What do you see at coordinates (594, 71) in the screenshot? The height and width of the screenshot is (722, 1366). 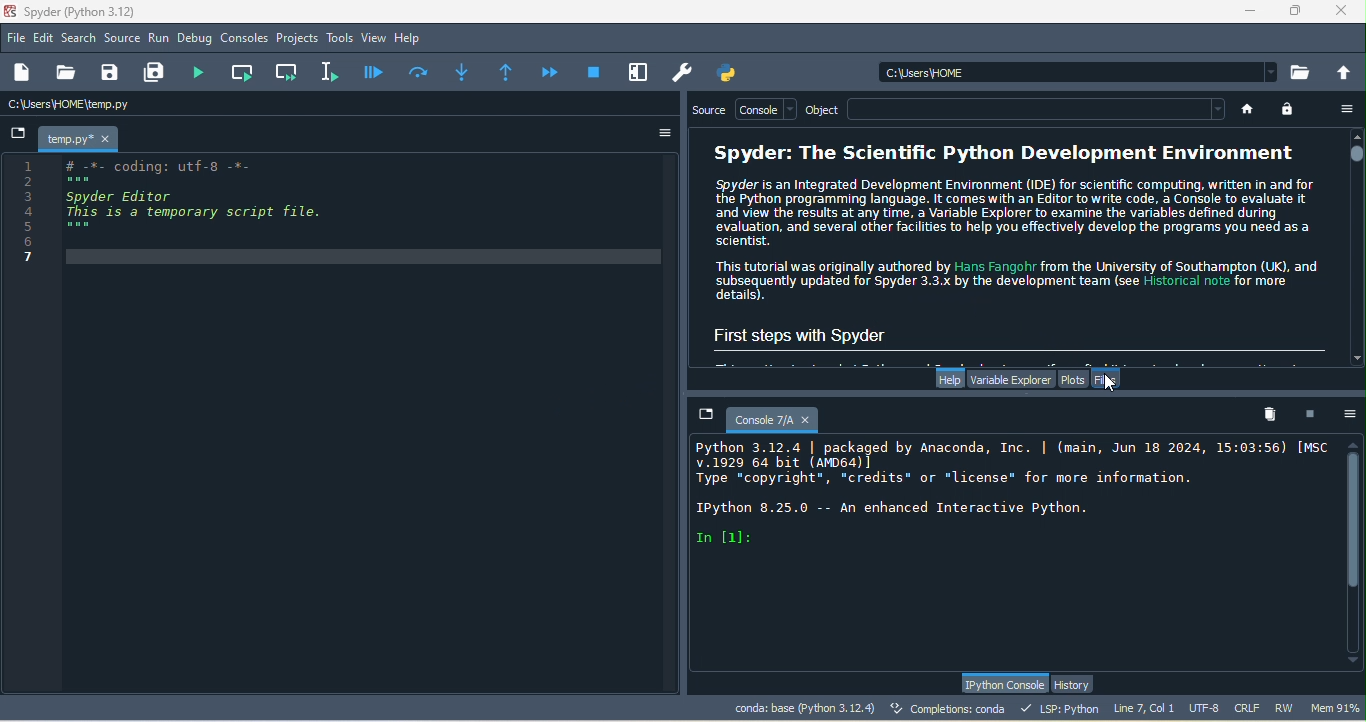 I see `stop debugging` at bounding box center [594, 71].